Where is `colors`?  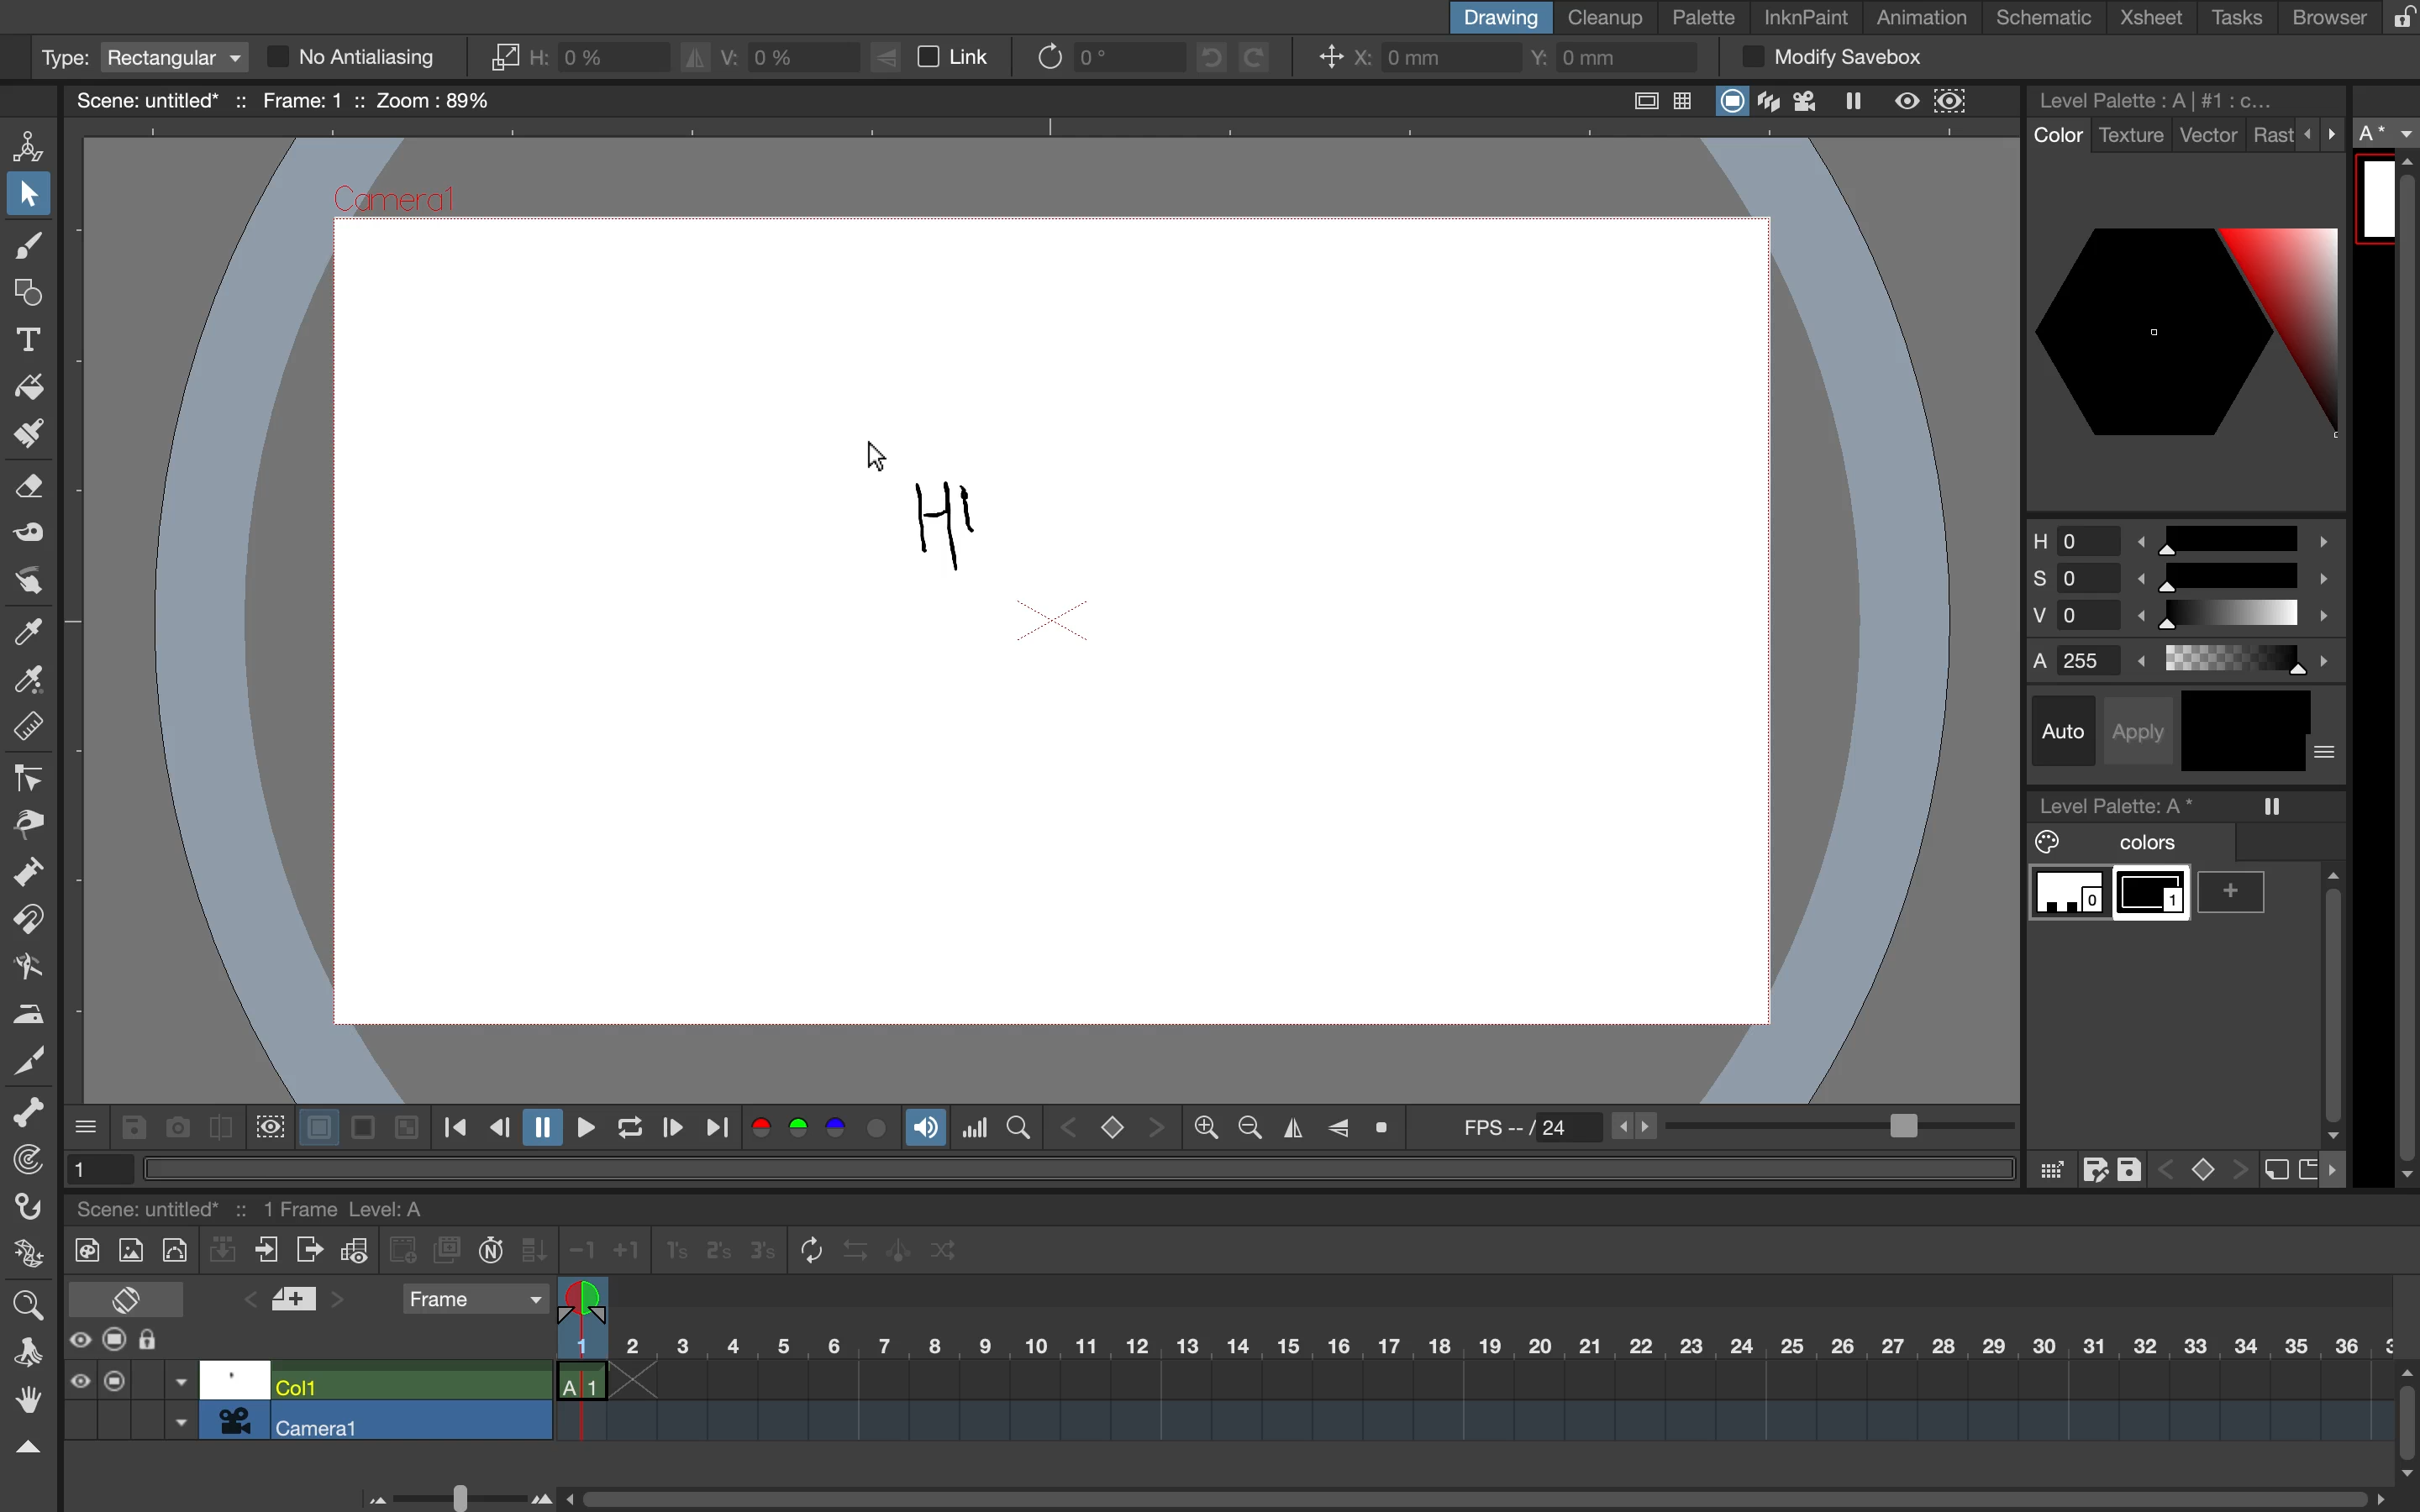 colors is located at coordinates (2118, 843).